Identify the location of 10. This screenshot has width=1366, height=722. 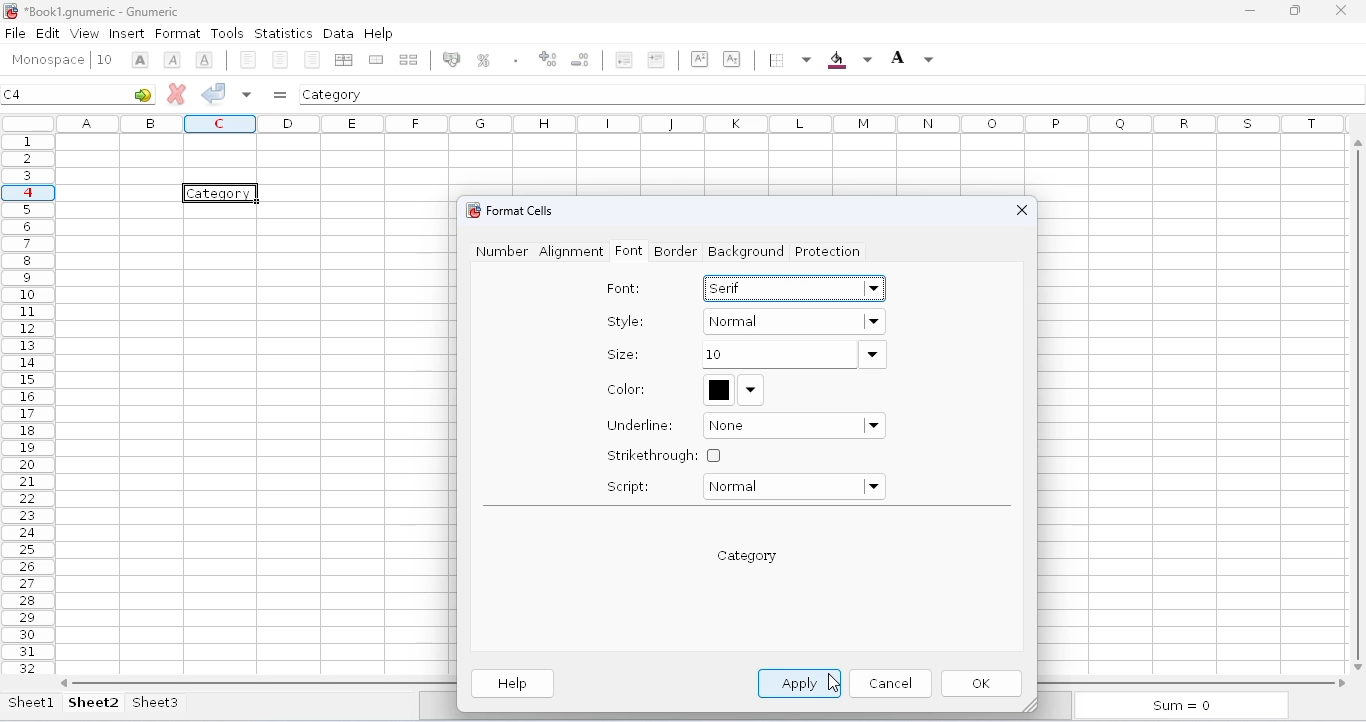
(793, 355).